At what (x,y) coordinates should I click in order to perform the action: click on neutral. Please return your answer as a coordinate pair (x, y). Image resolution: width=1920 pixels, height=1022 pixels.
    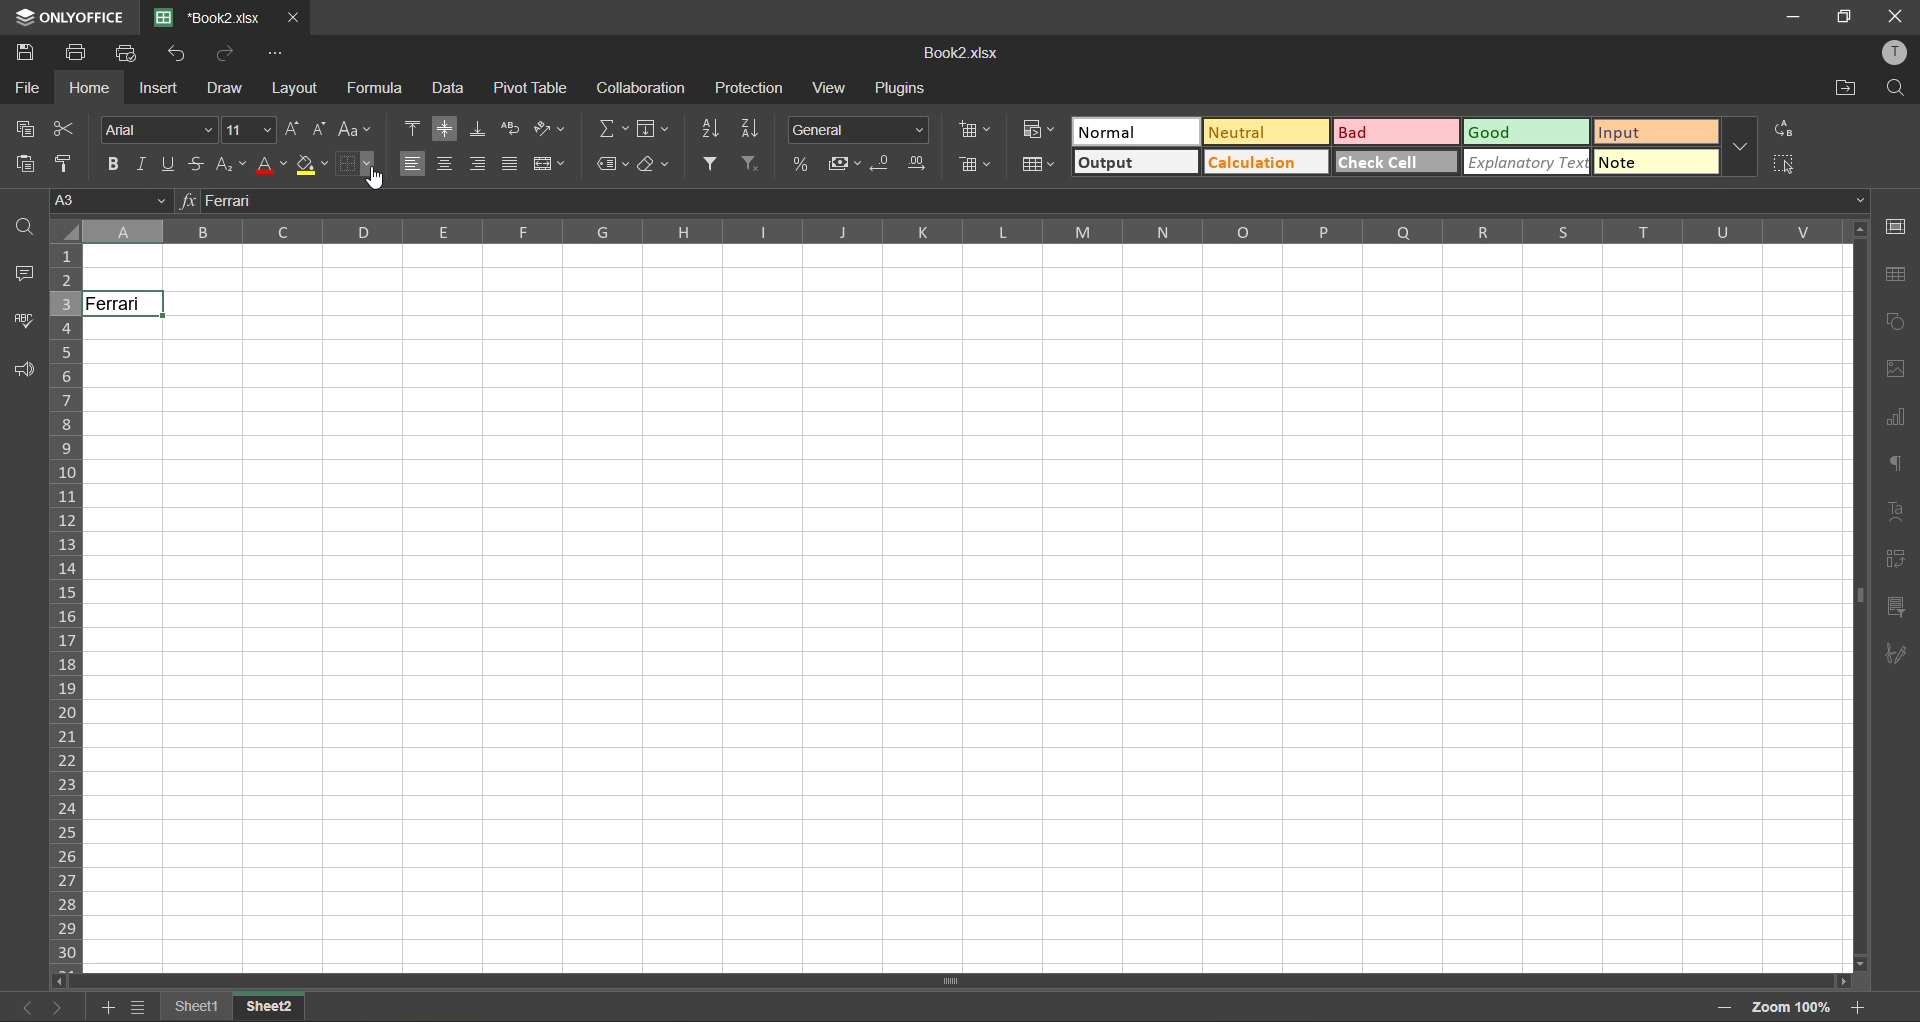
    Looking at the image, I should click on (1262, 132).